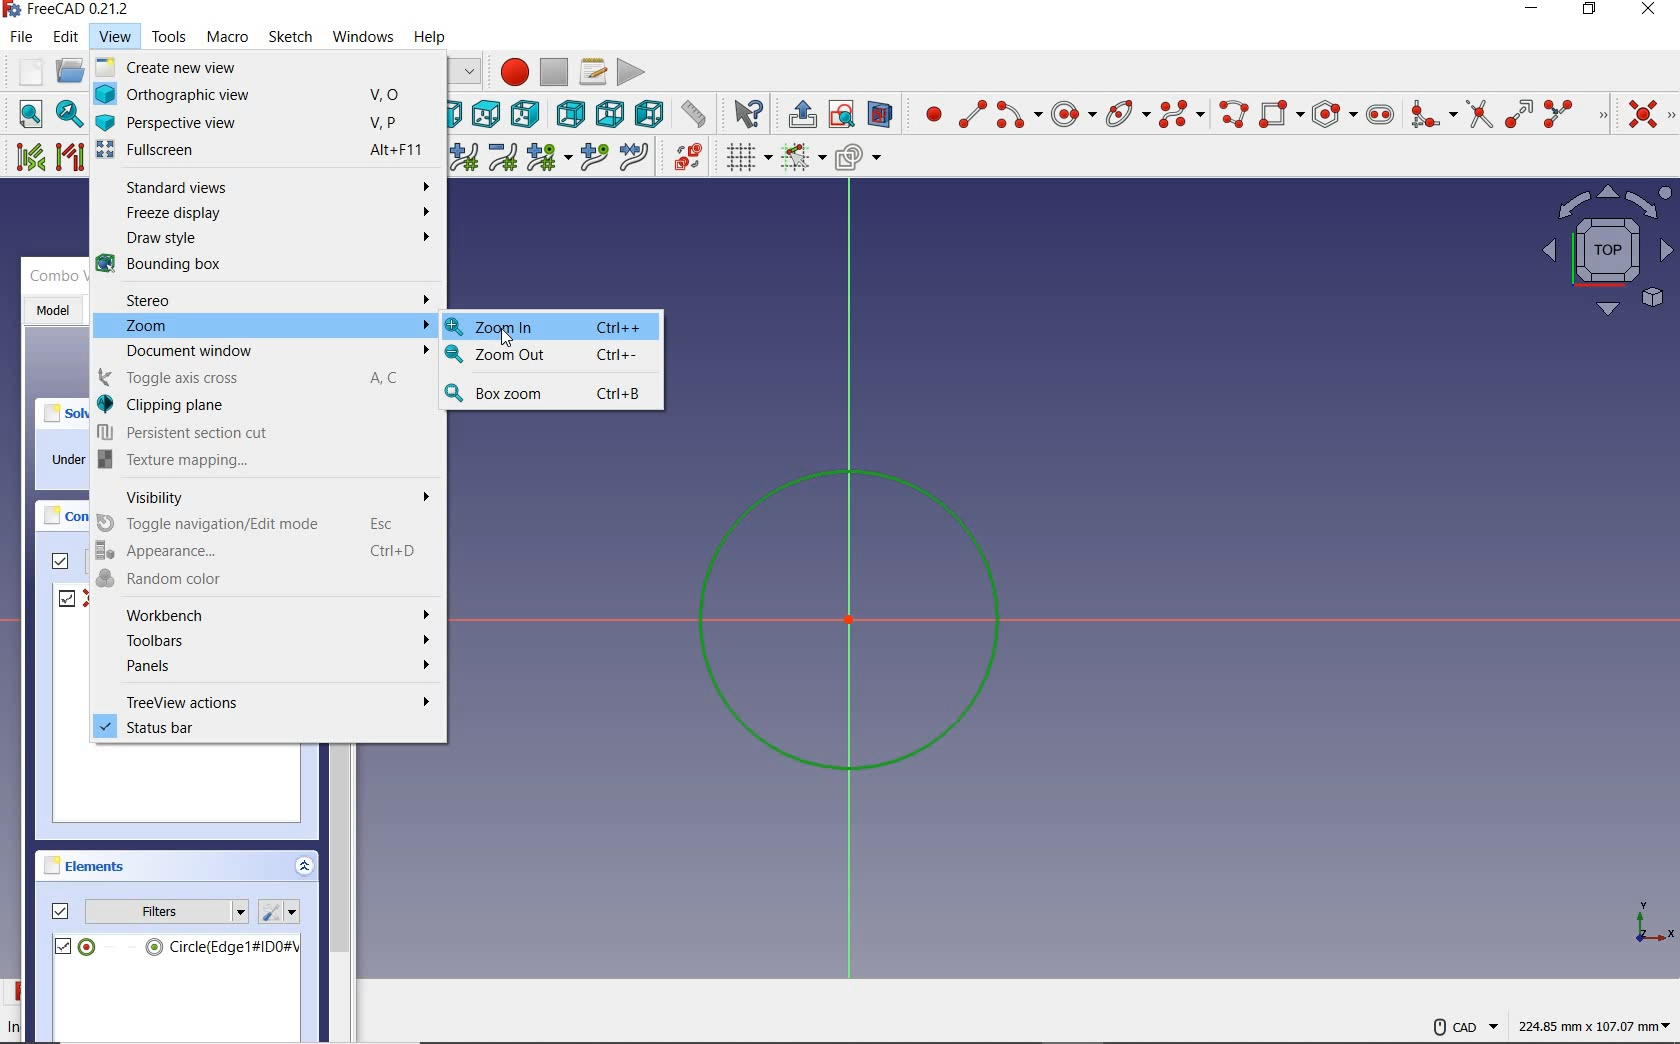  What do you see at coordinates (1594, 1028) in the screenshot?
I see `coordintes` at bounding box center [1594, 1028].